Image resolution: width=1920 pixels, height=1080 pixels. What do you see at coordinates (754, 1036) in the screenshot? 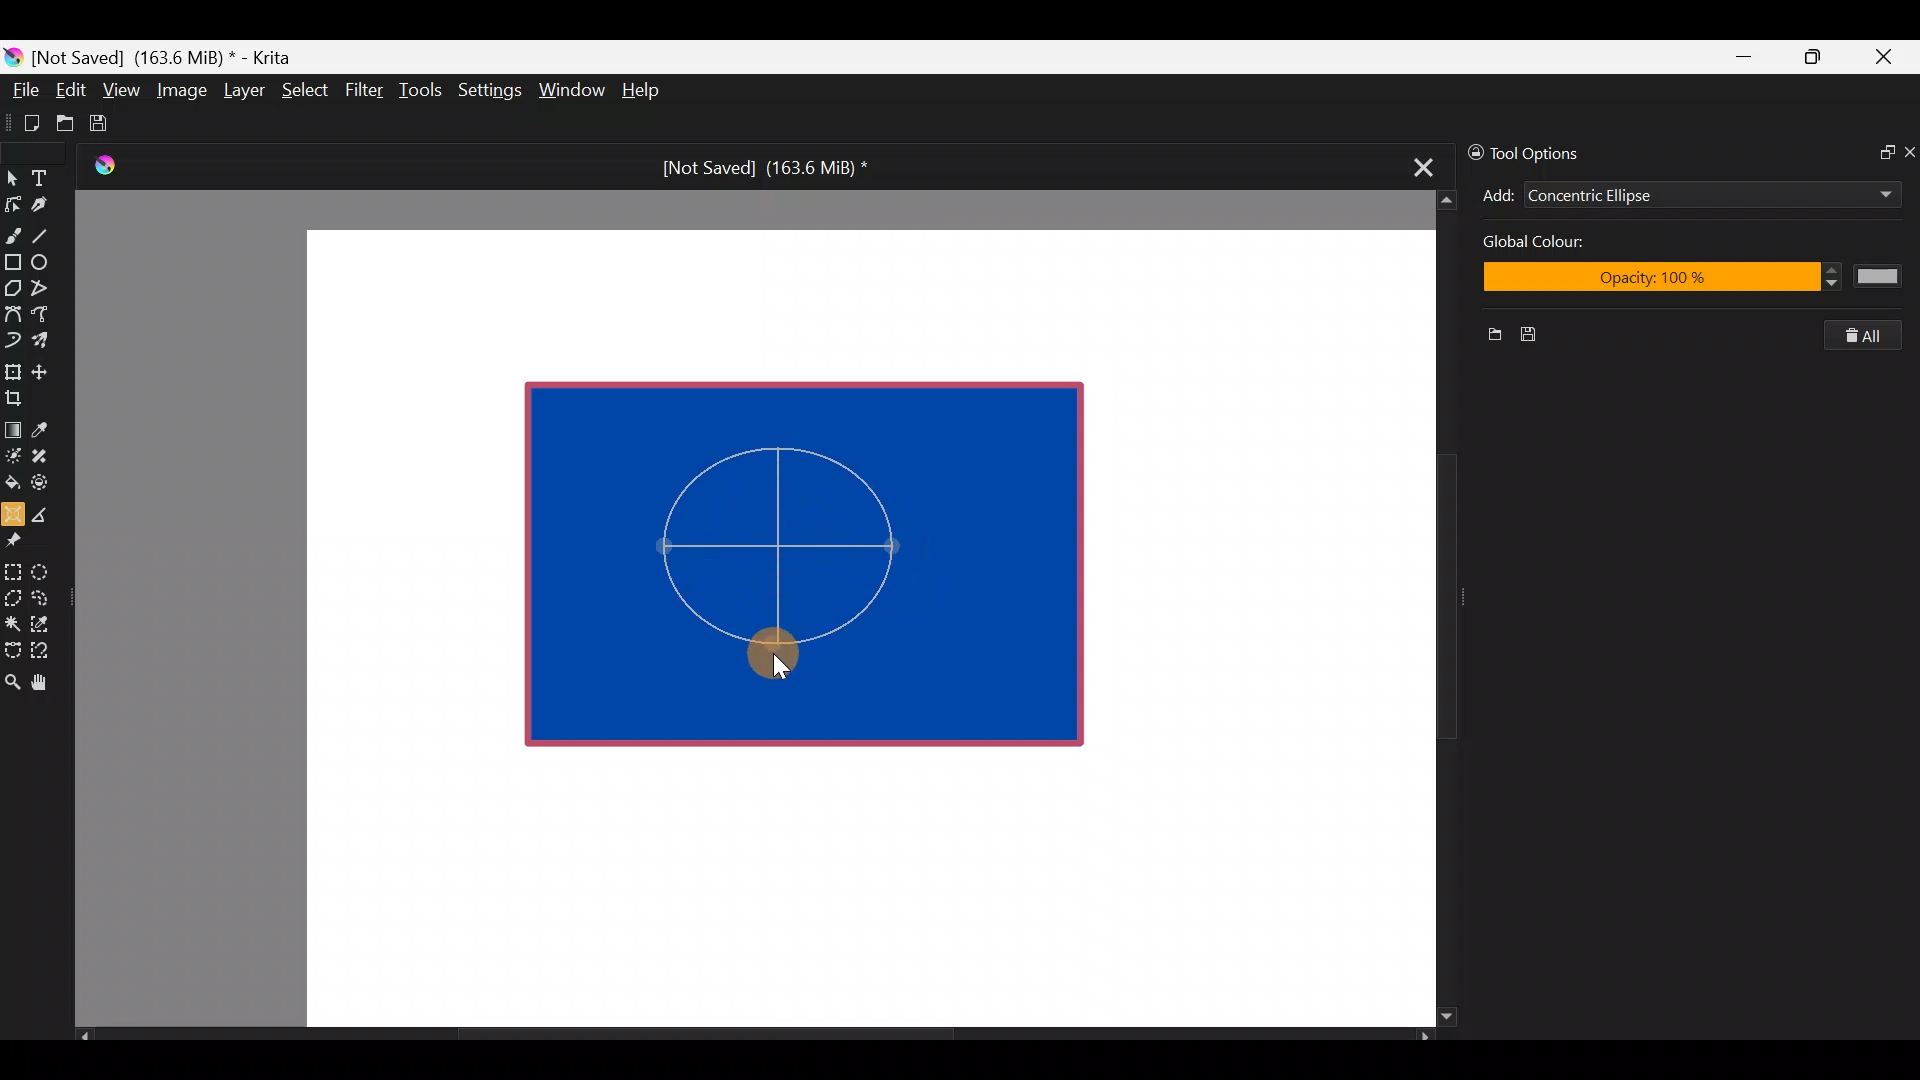
I see `Scroll bar` at bounding box center [754, 1036].